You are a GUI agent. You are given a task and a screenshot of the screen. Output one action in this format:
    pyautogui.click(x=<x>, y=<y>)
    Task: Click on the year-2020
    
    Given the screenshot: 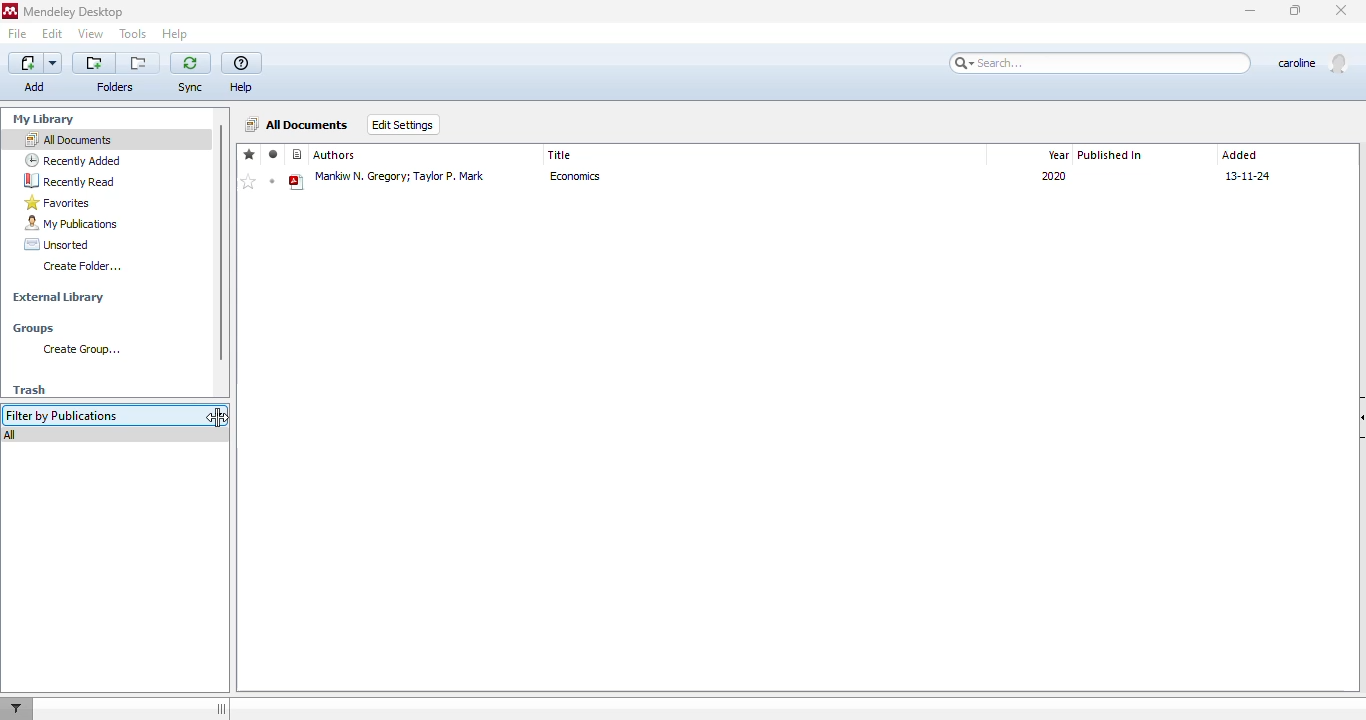 What is the action you would take?
    pyautogui.click(x=1051, y=180)
    